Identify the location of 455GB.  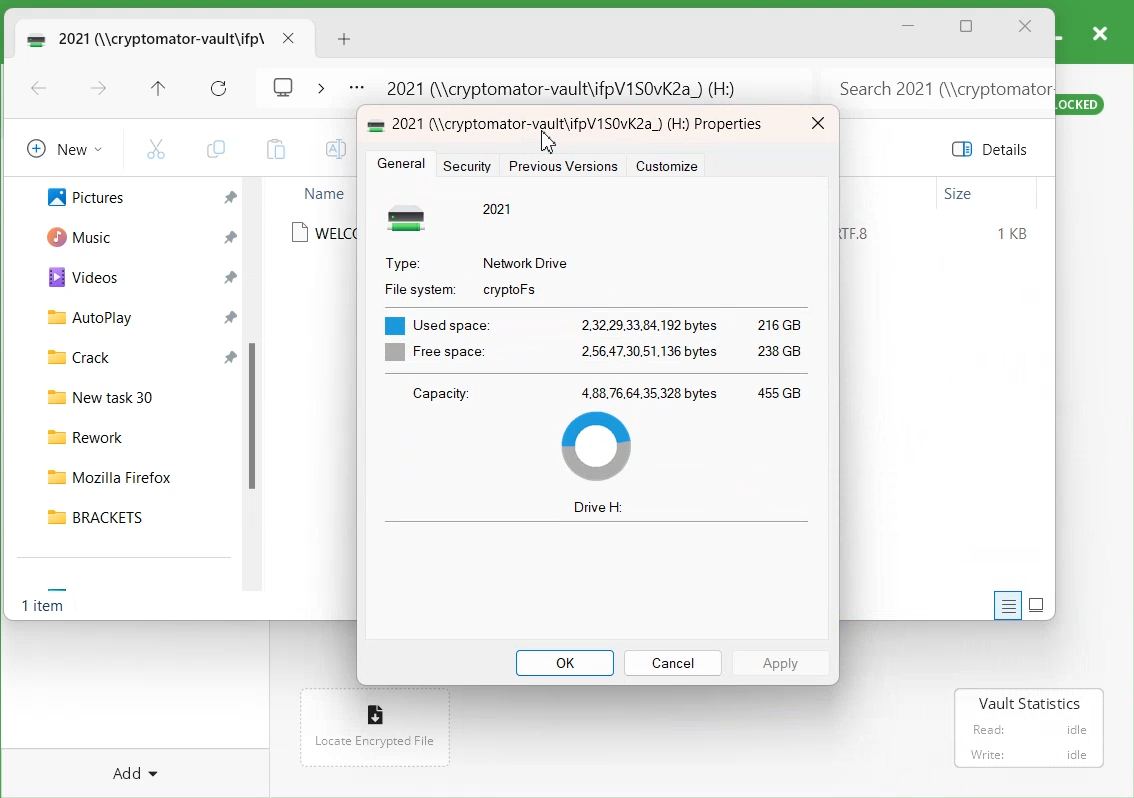
(779, 390).